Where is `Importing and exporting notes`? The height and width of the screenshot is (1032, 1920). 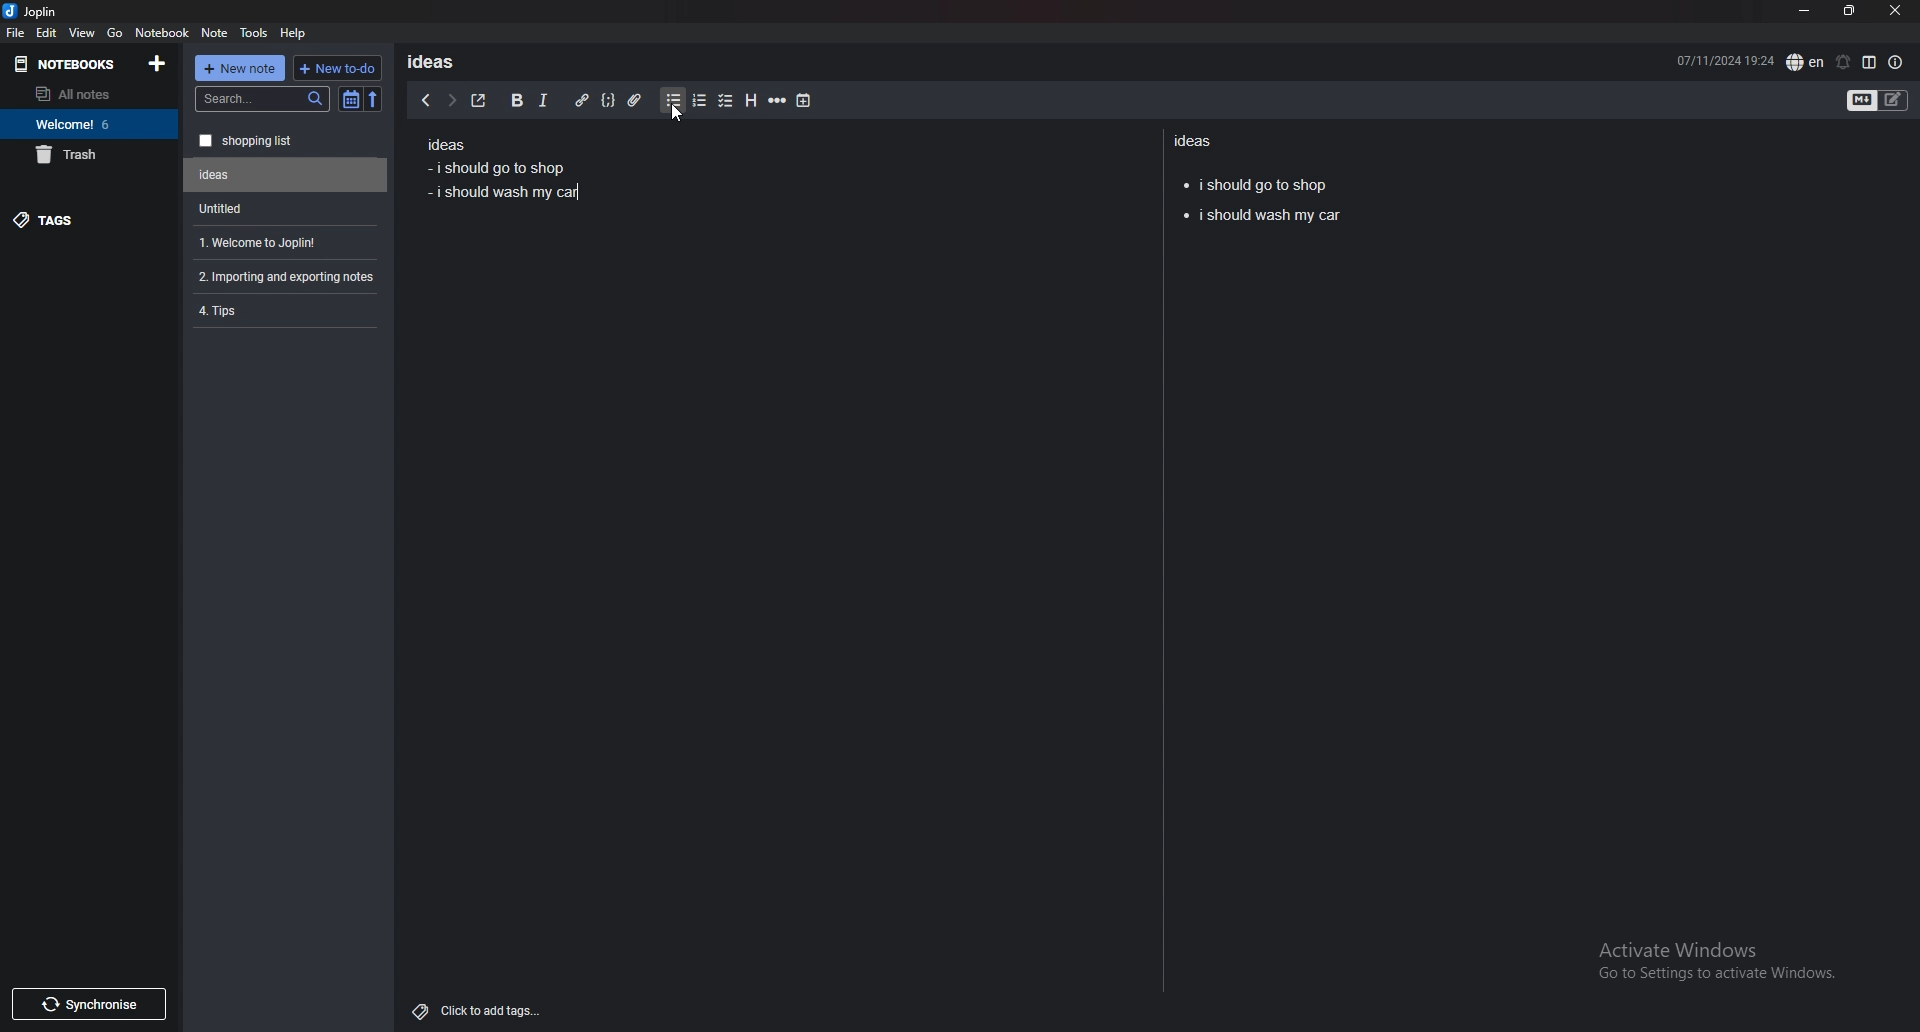
Importing and exporting notes is located at coordinates (289, 277).